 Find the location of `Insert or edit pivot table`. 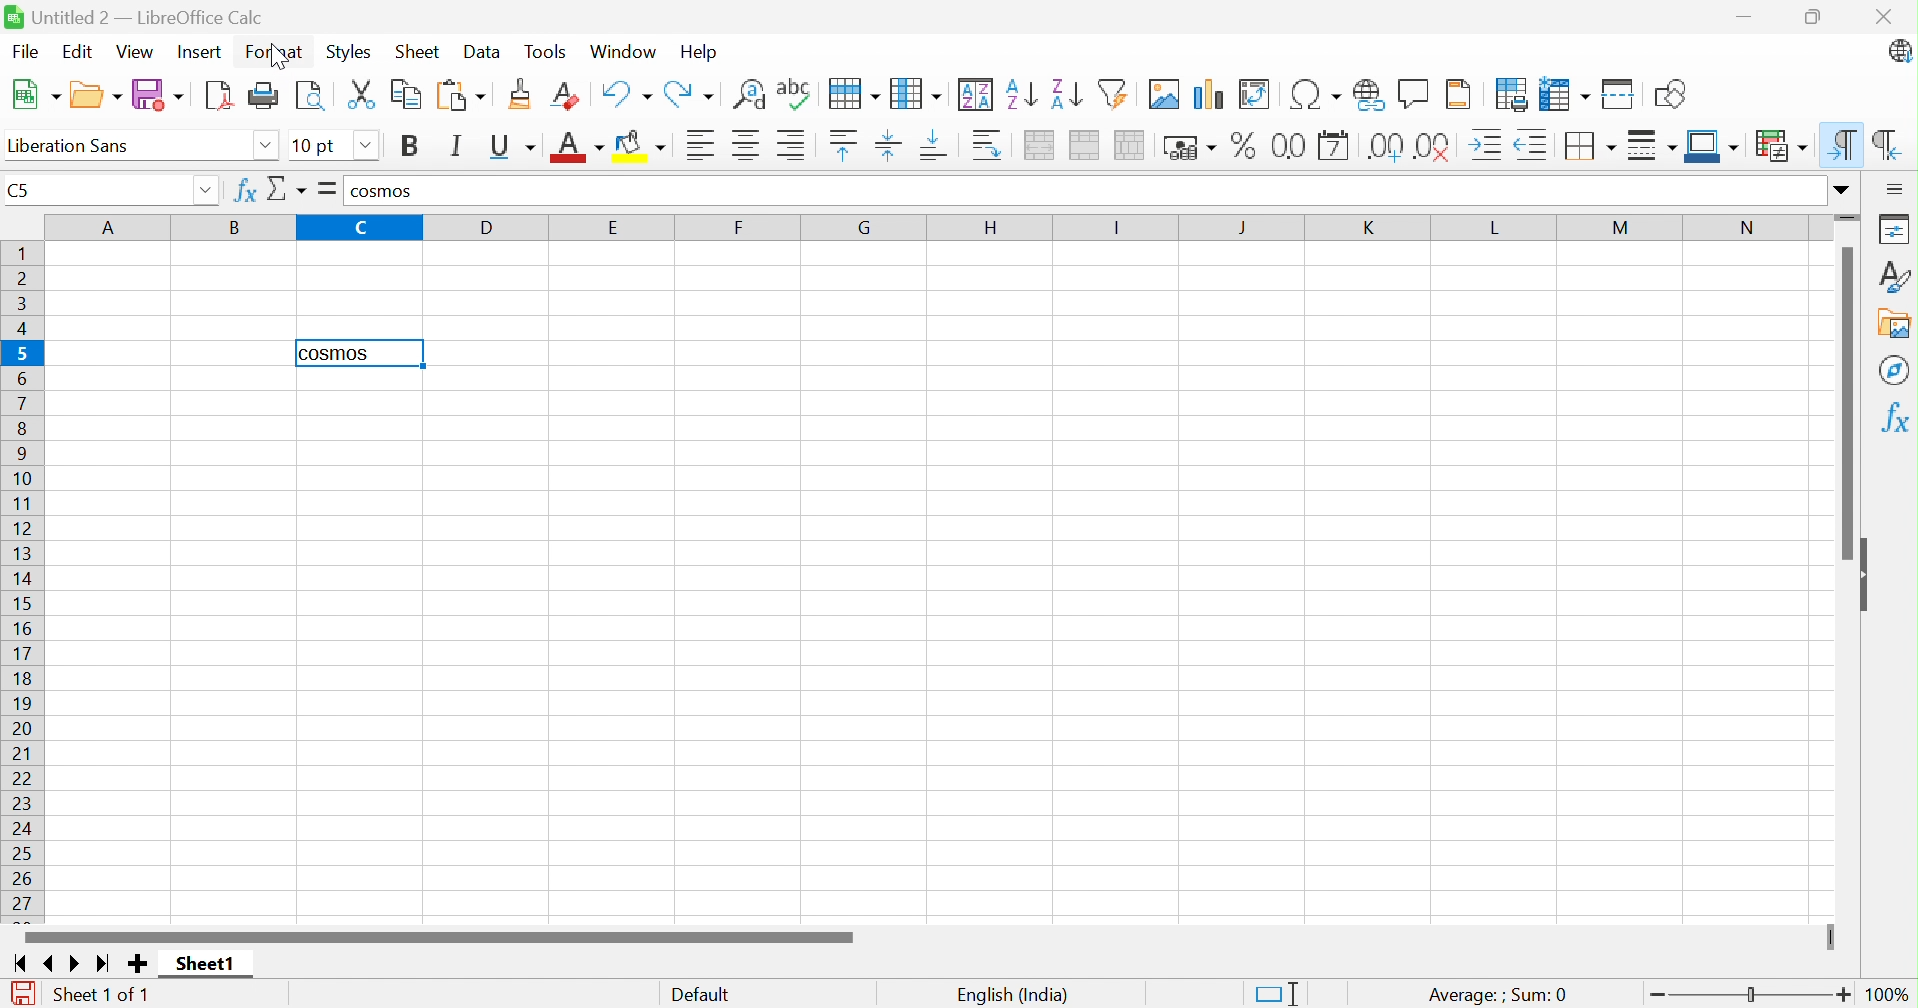

Insert or edit pivot table is located at coordinates (1255, 94).